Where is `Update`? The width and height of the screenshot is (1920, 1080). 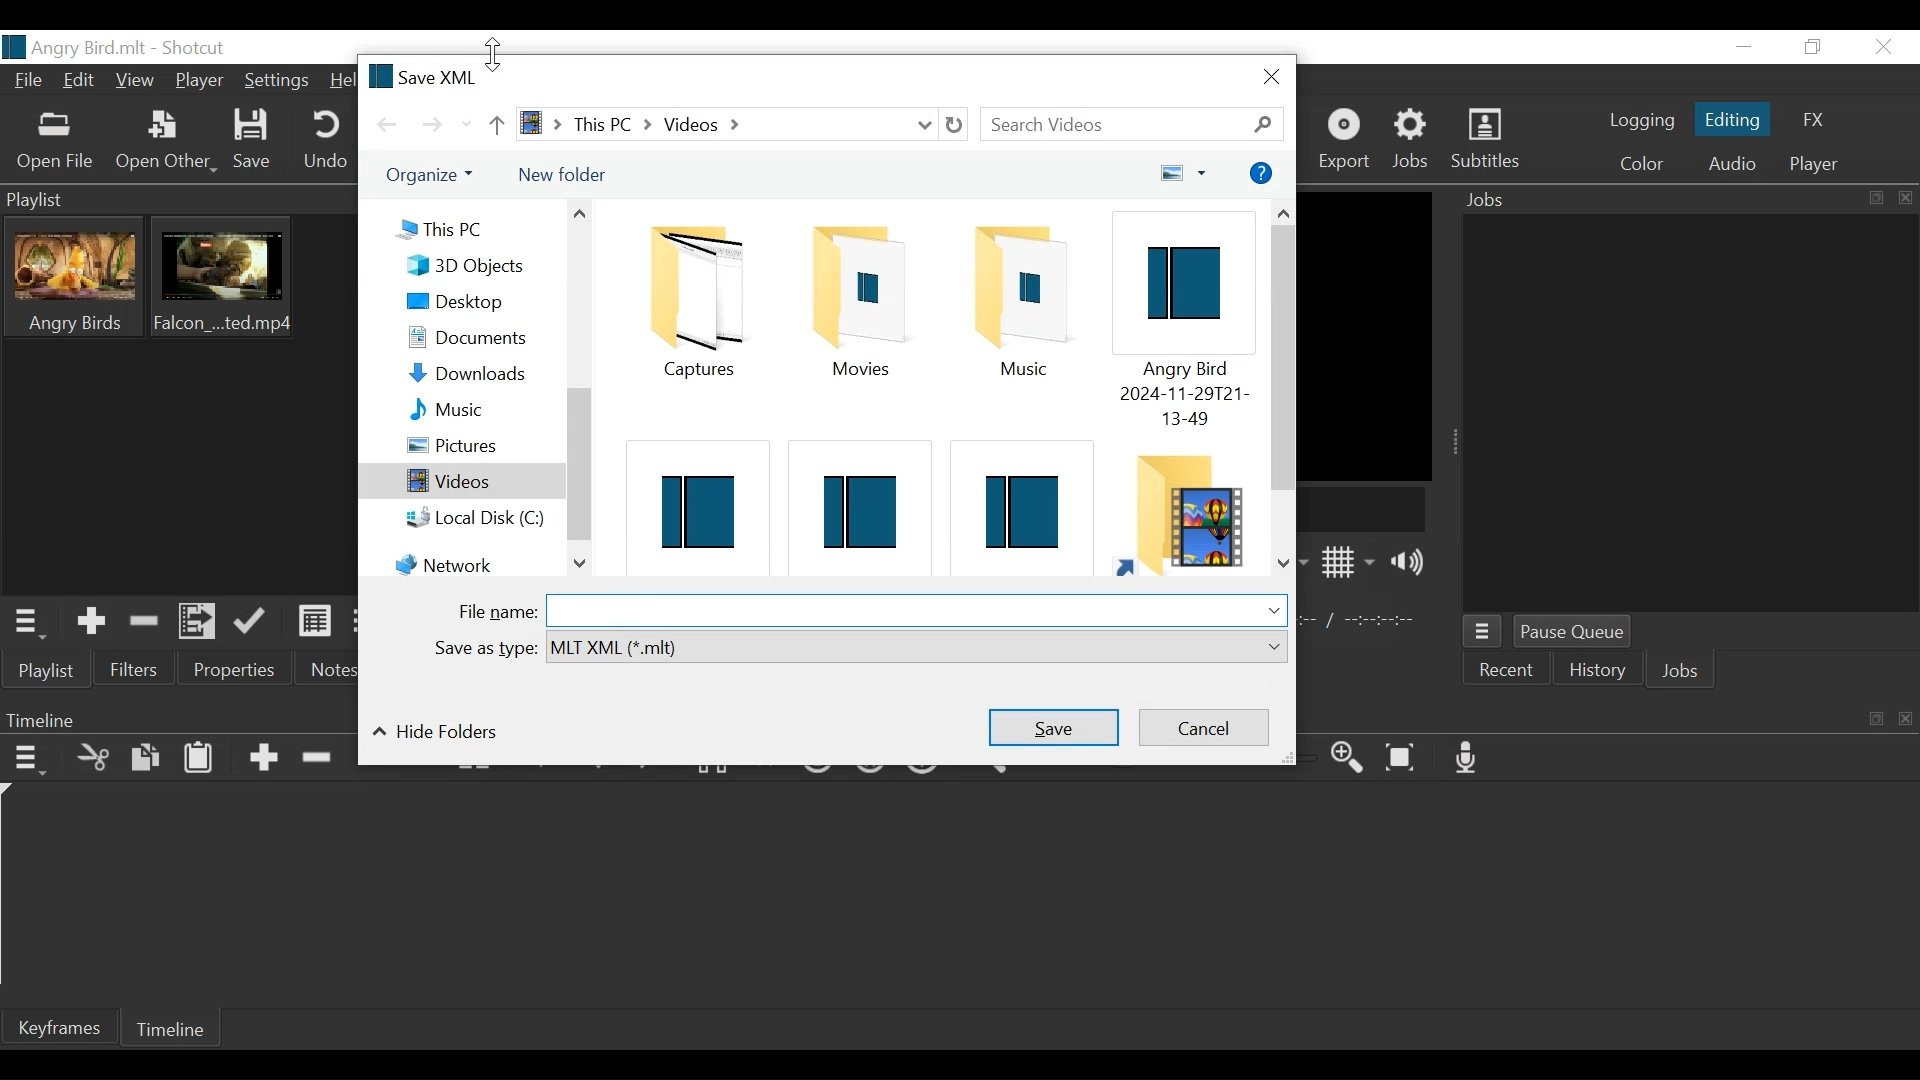
Update is located at coordinates (251, 623).